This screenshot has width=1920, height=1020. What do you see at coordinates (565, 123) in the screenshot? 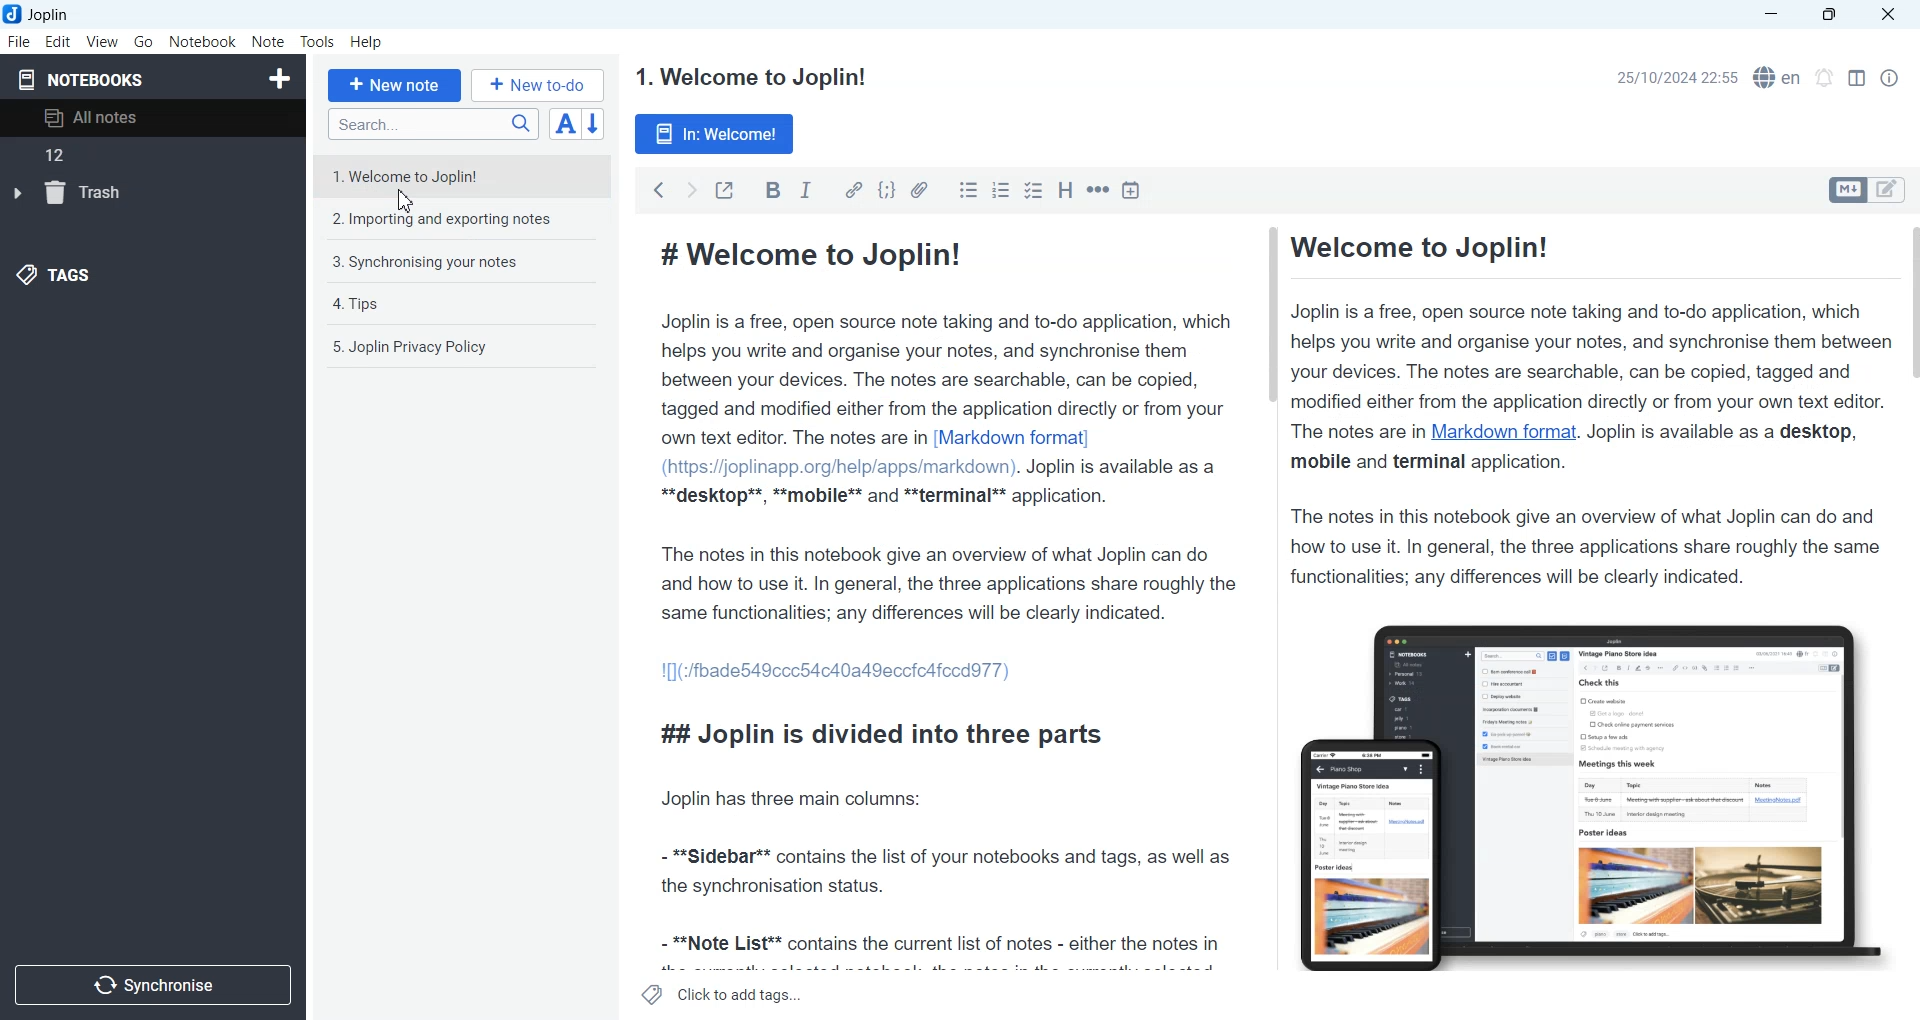
I see `Toggle sort order field` at bounding box center [565, 123].